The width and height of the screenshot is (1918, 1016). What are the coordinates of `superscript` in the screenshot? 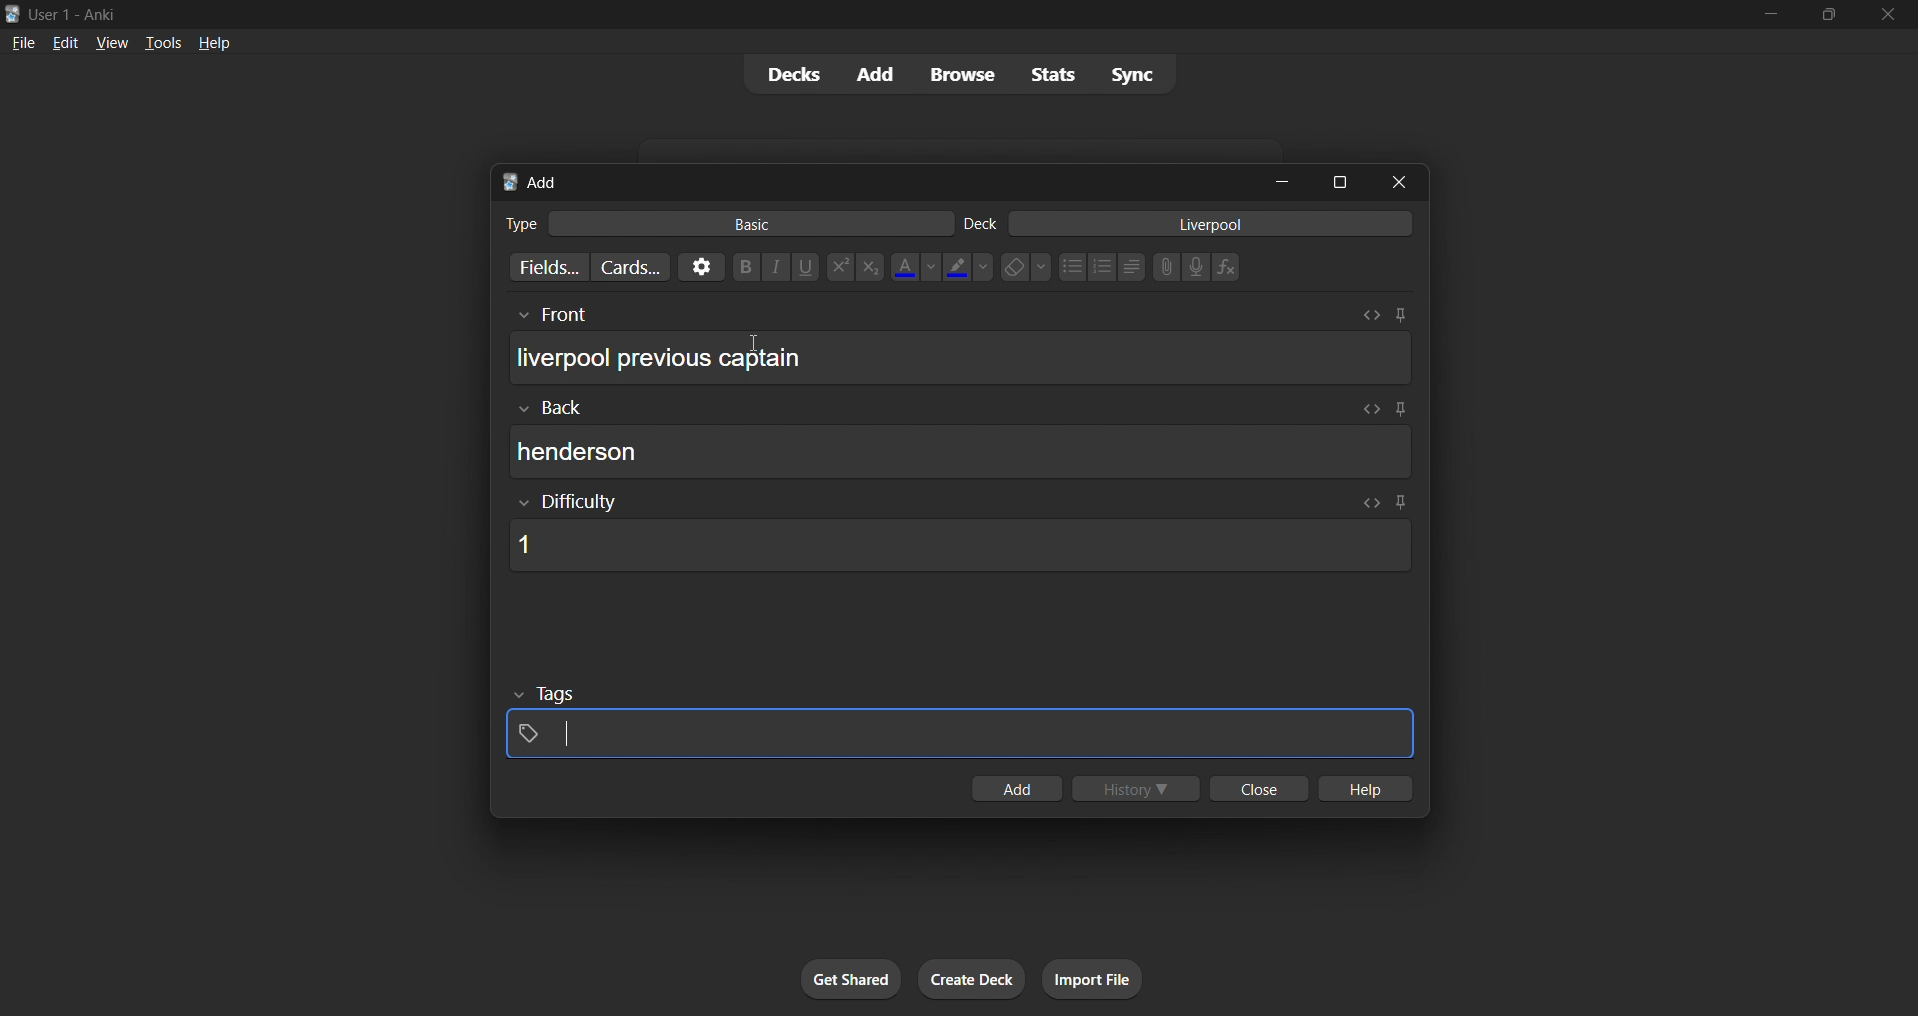 It's located at (838, 268).